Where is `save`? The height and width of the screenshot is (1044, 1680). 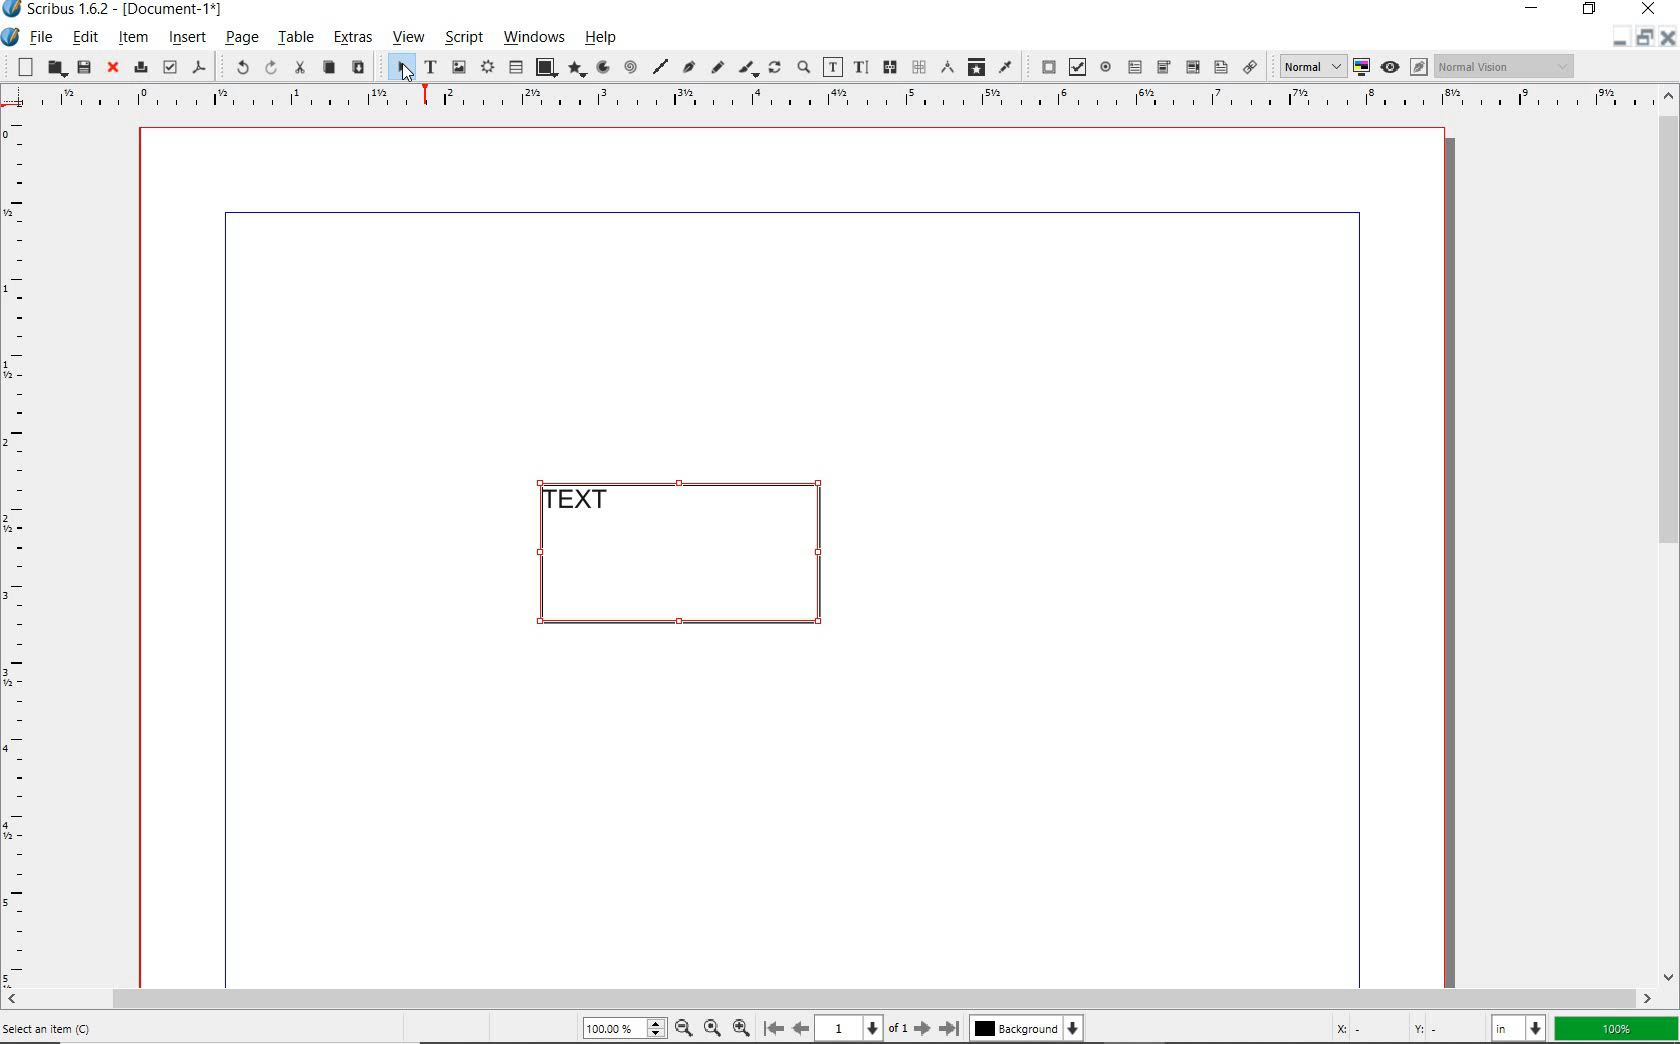 save is located at coordinates (82, 67).